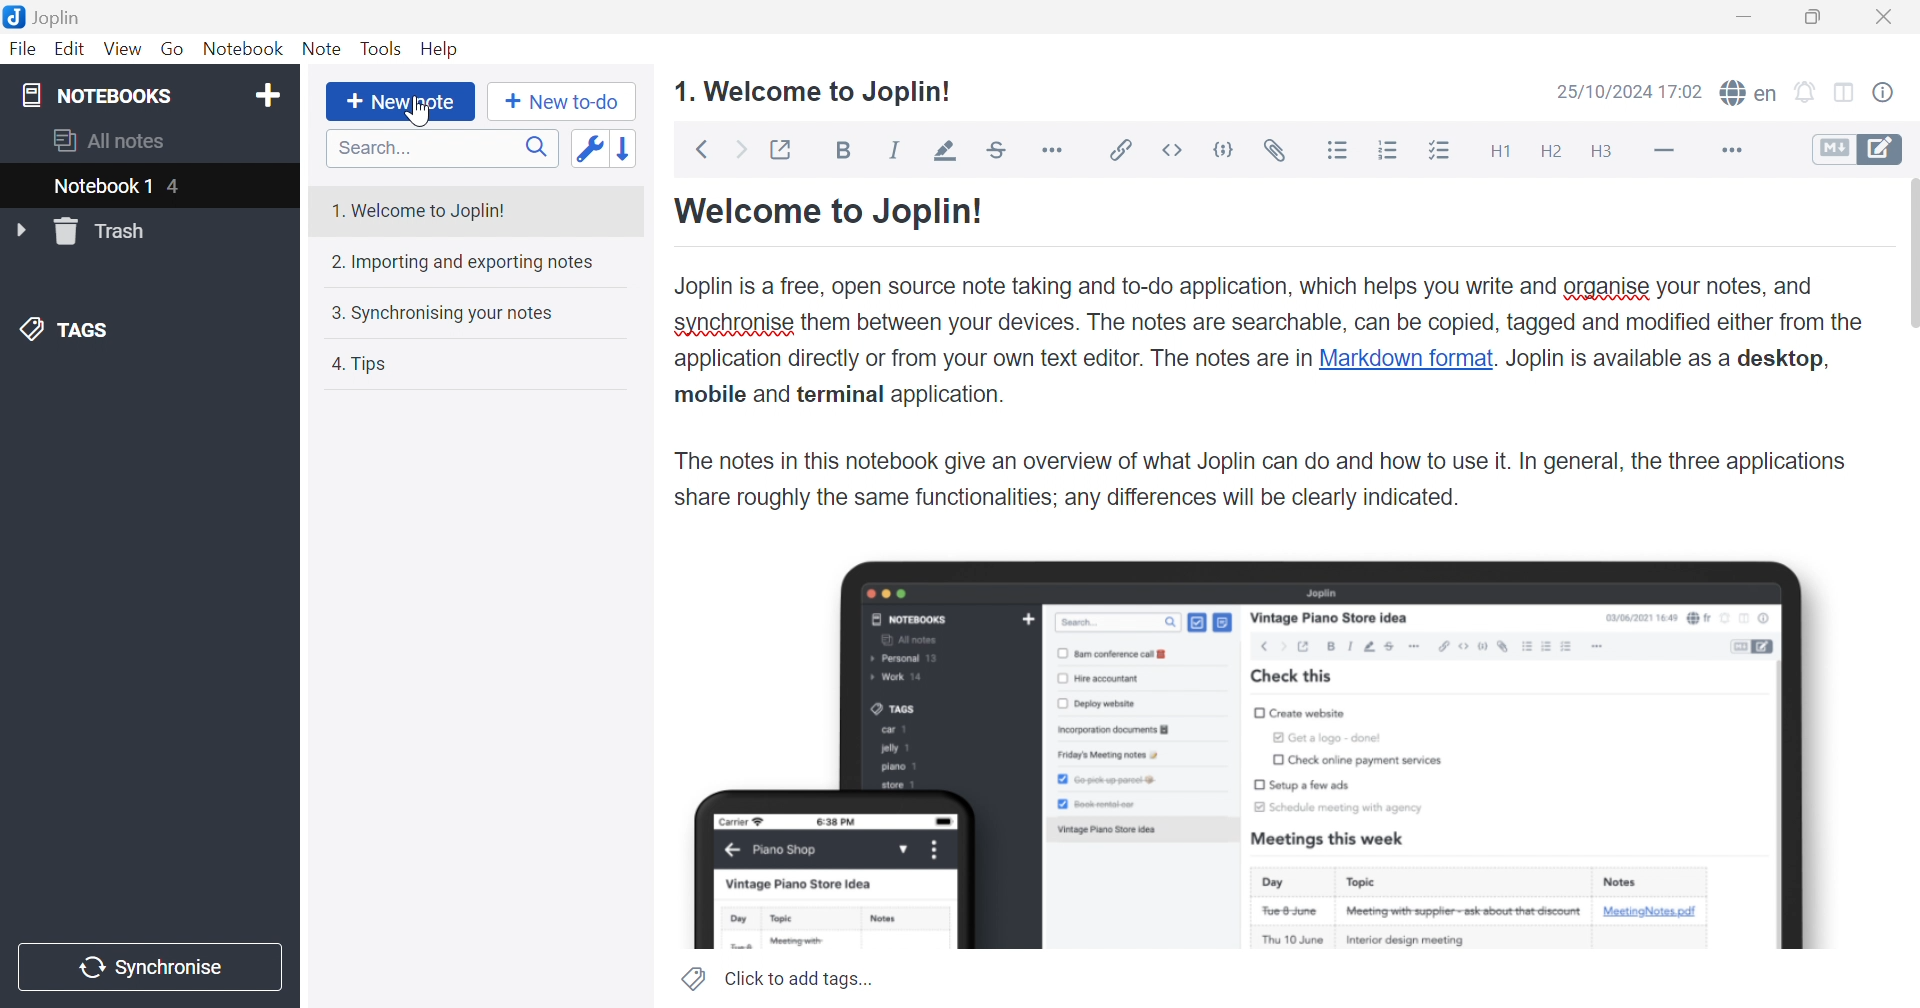  I want to click on New note, so click(400, 103).